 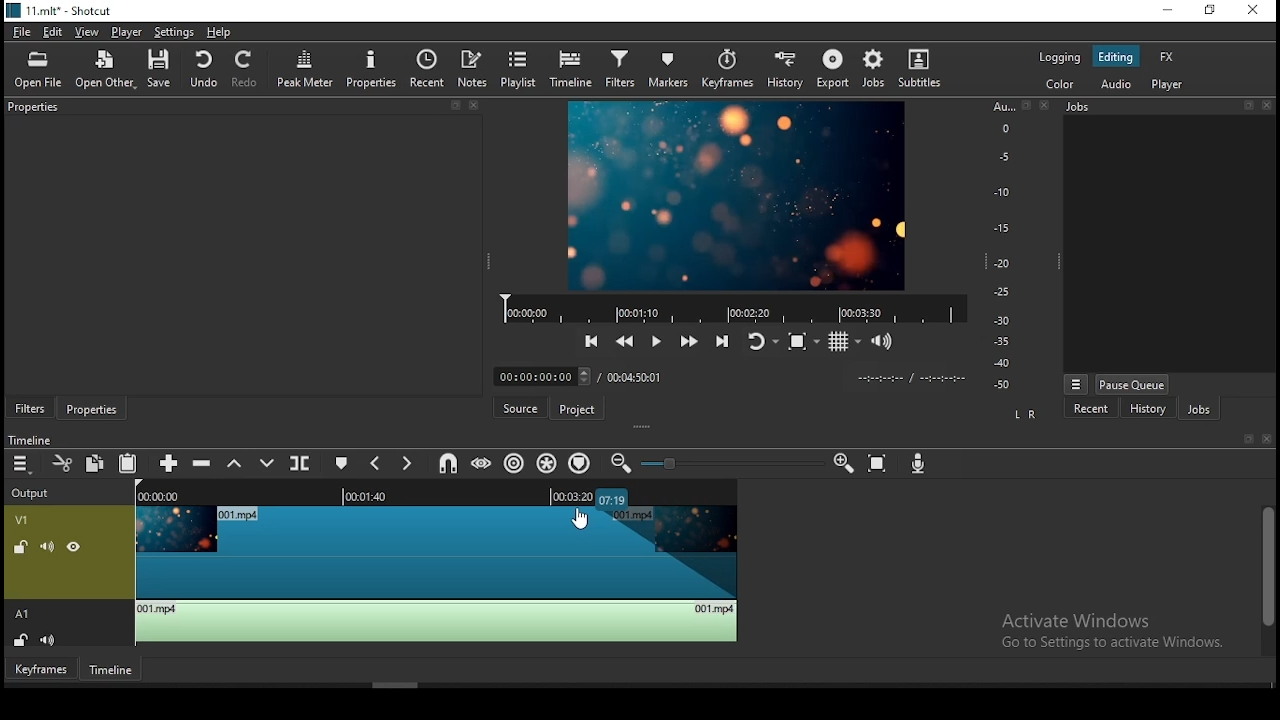 I want to click on help, so click(x=223, y=32).